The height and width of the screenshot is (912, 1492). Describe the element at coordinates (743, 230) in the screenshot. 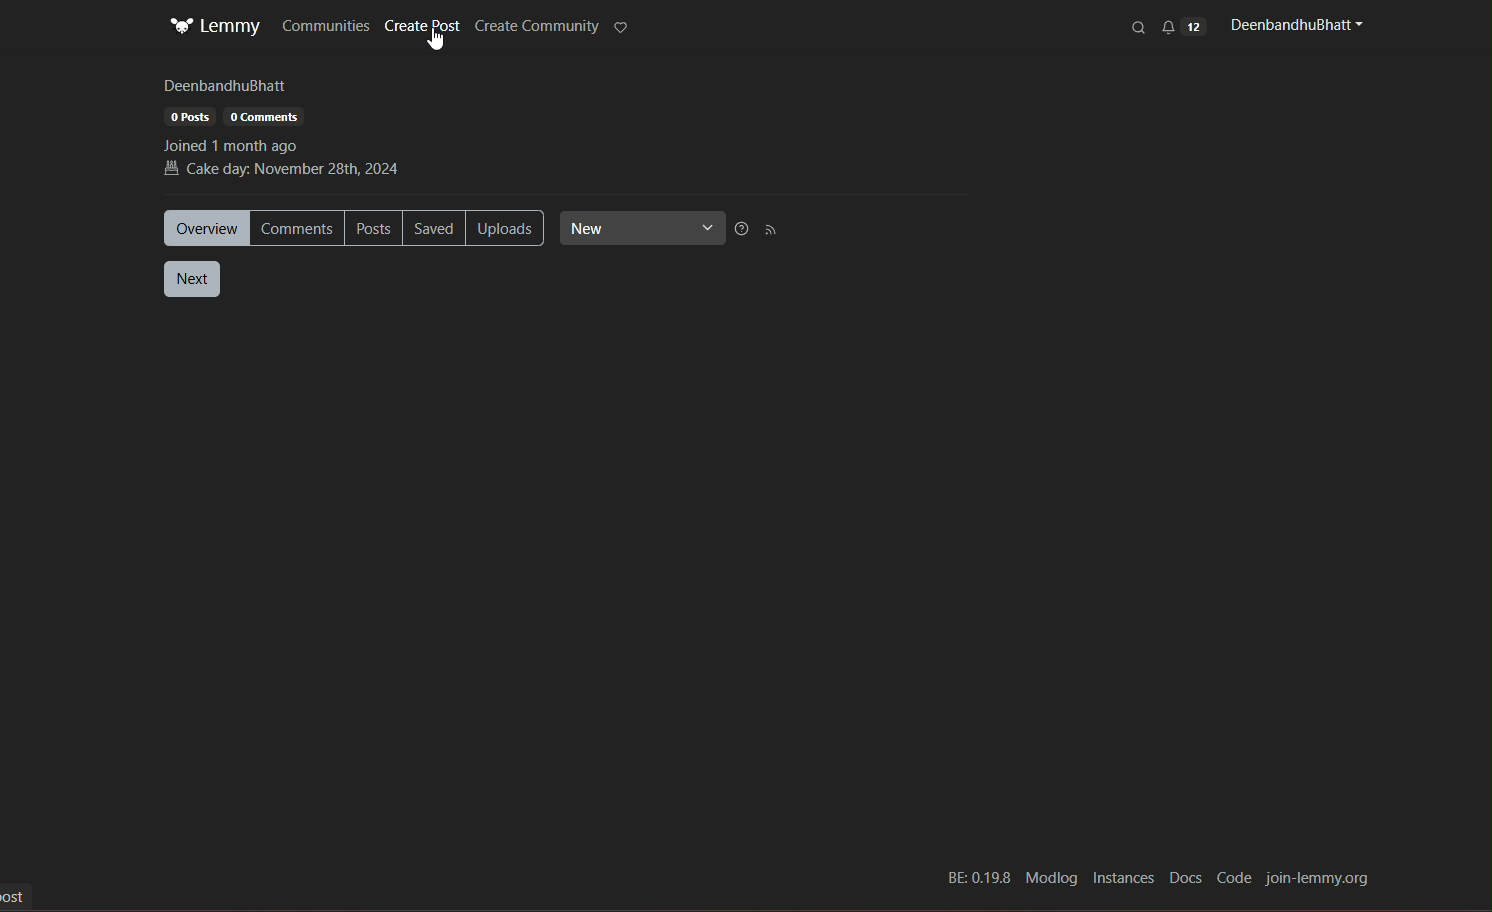

I see `help` at that location.